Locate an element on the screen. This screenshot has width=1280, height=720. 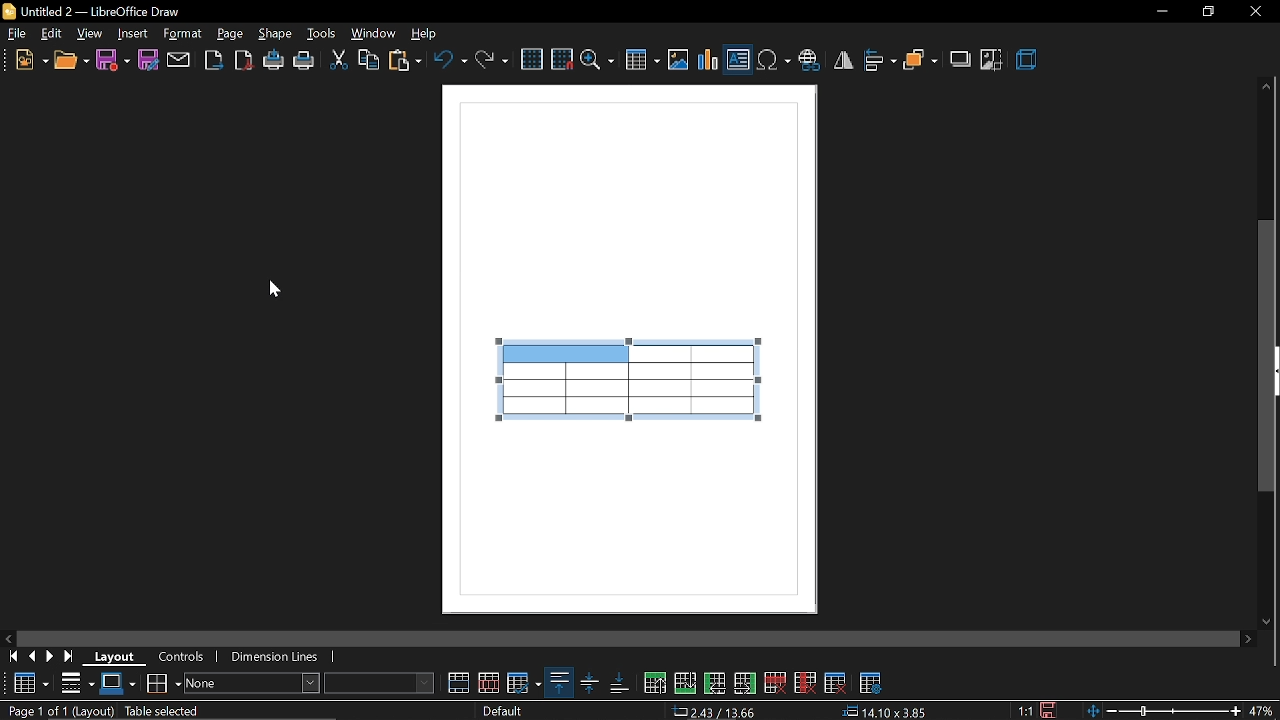
insert image is located at coordinates (677, 58).